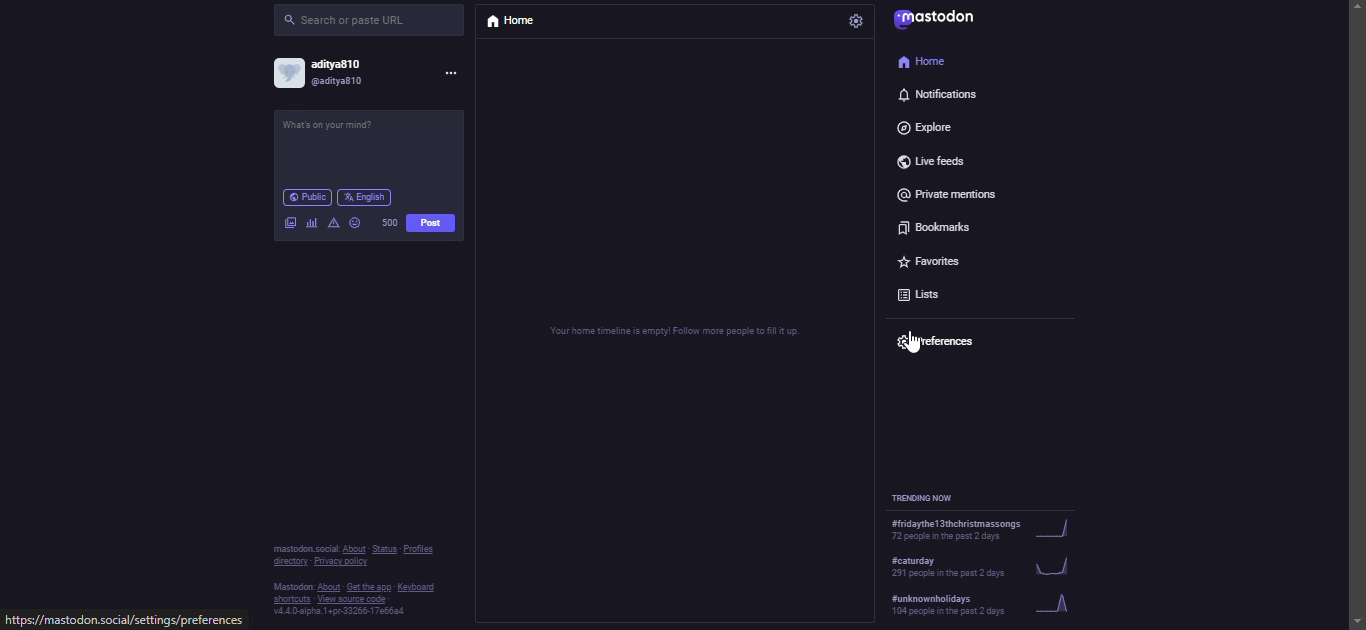 This screenshot has height=630, width=1366. I want to click on scroll bar, so click(1356, 297).